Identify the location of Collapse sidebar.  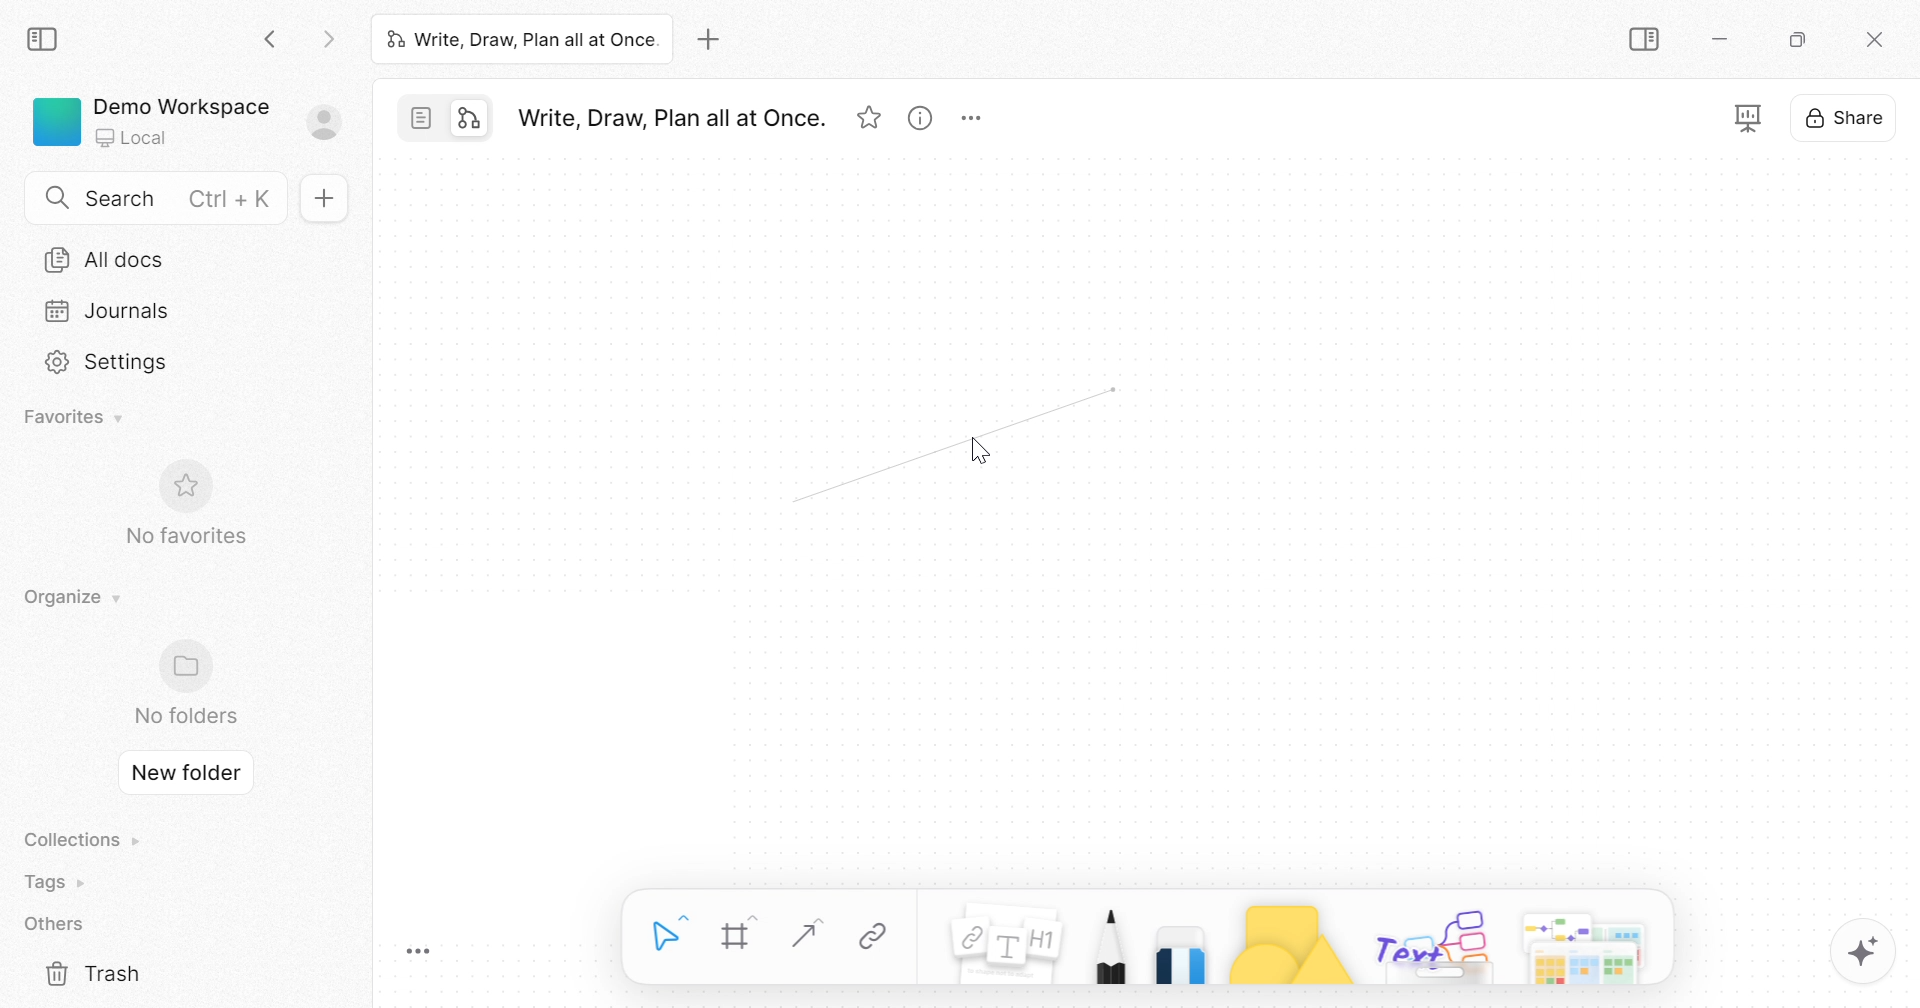
(1648, 40).